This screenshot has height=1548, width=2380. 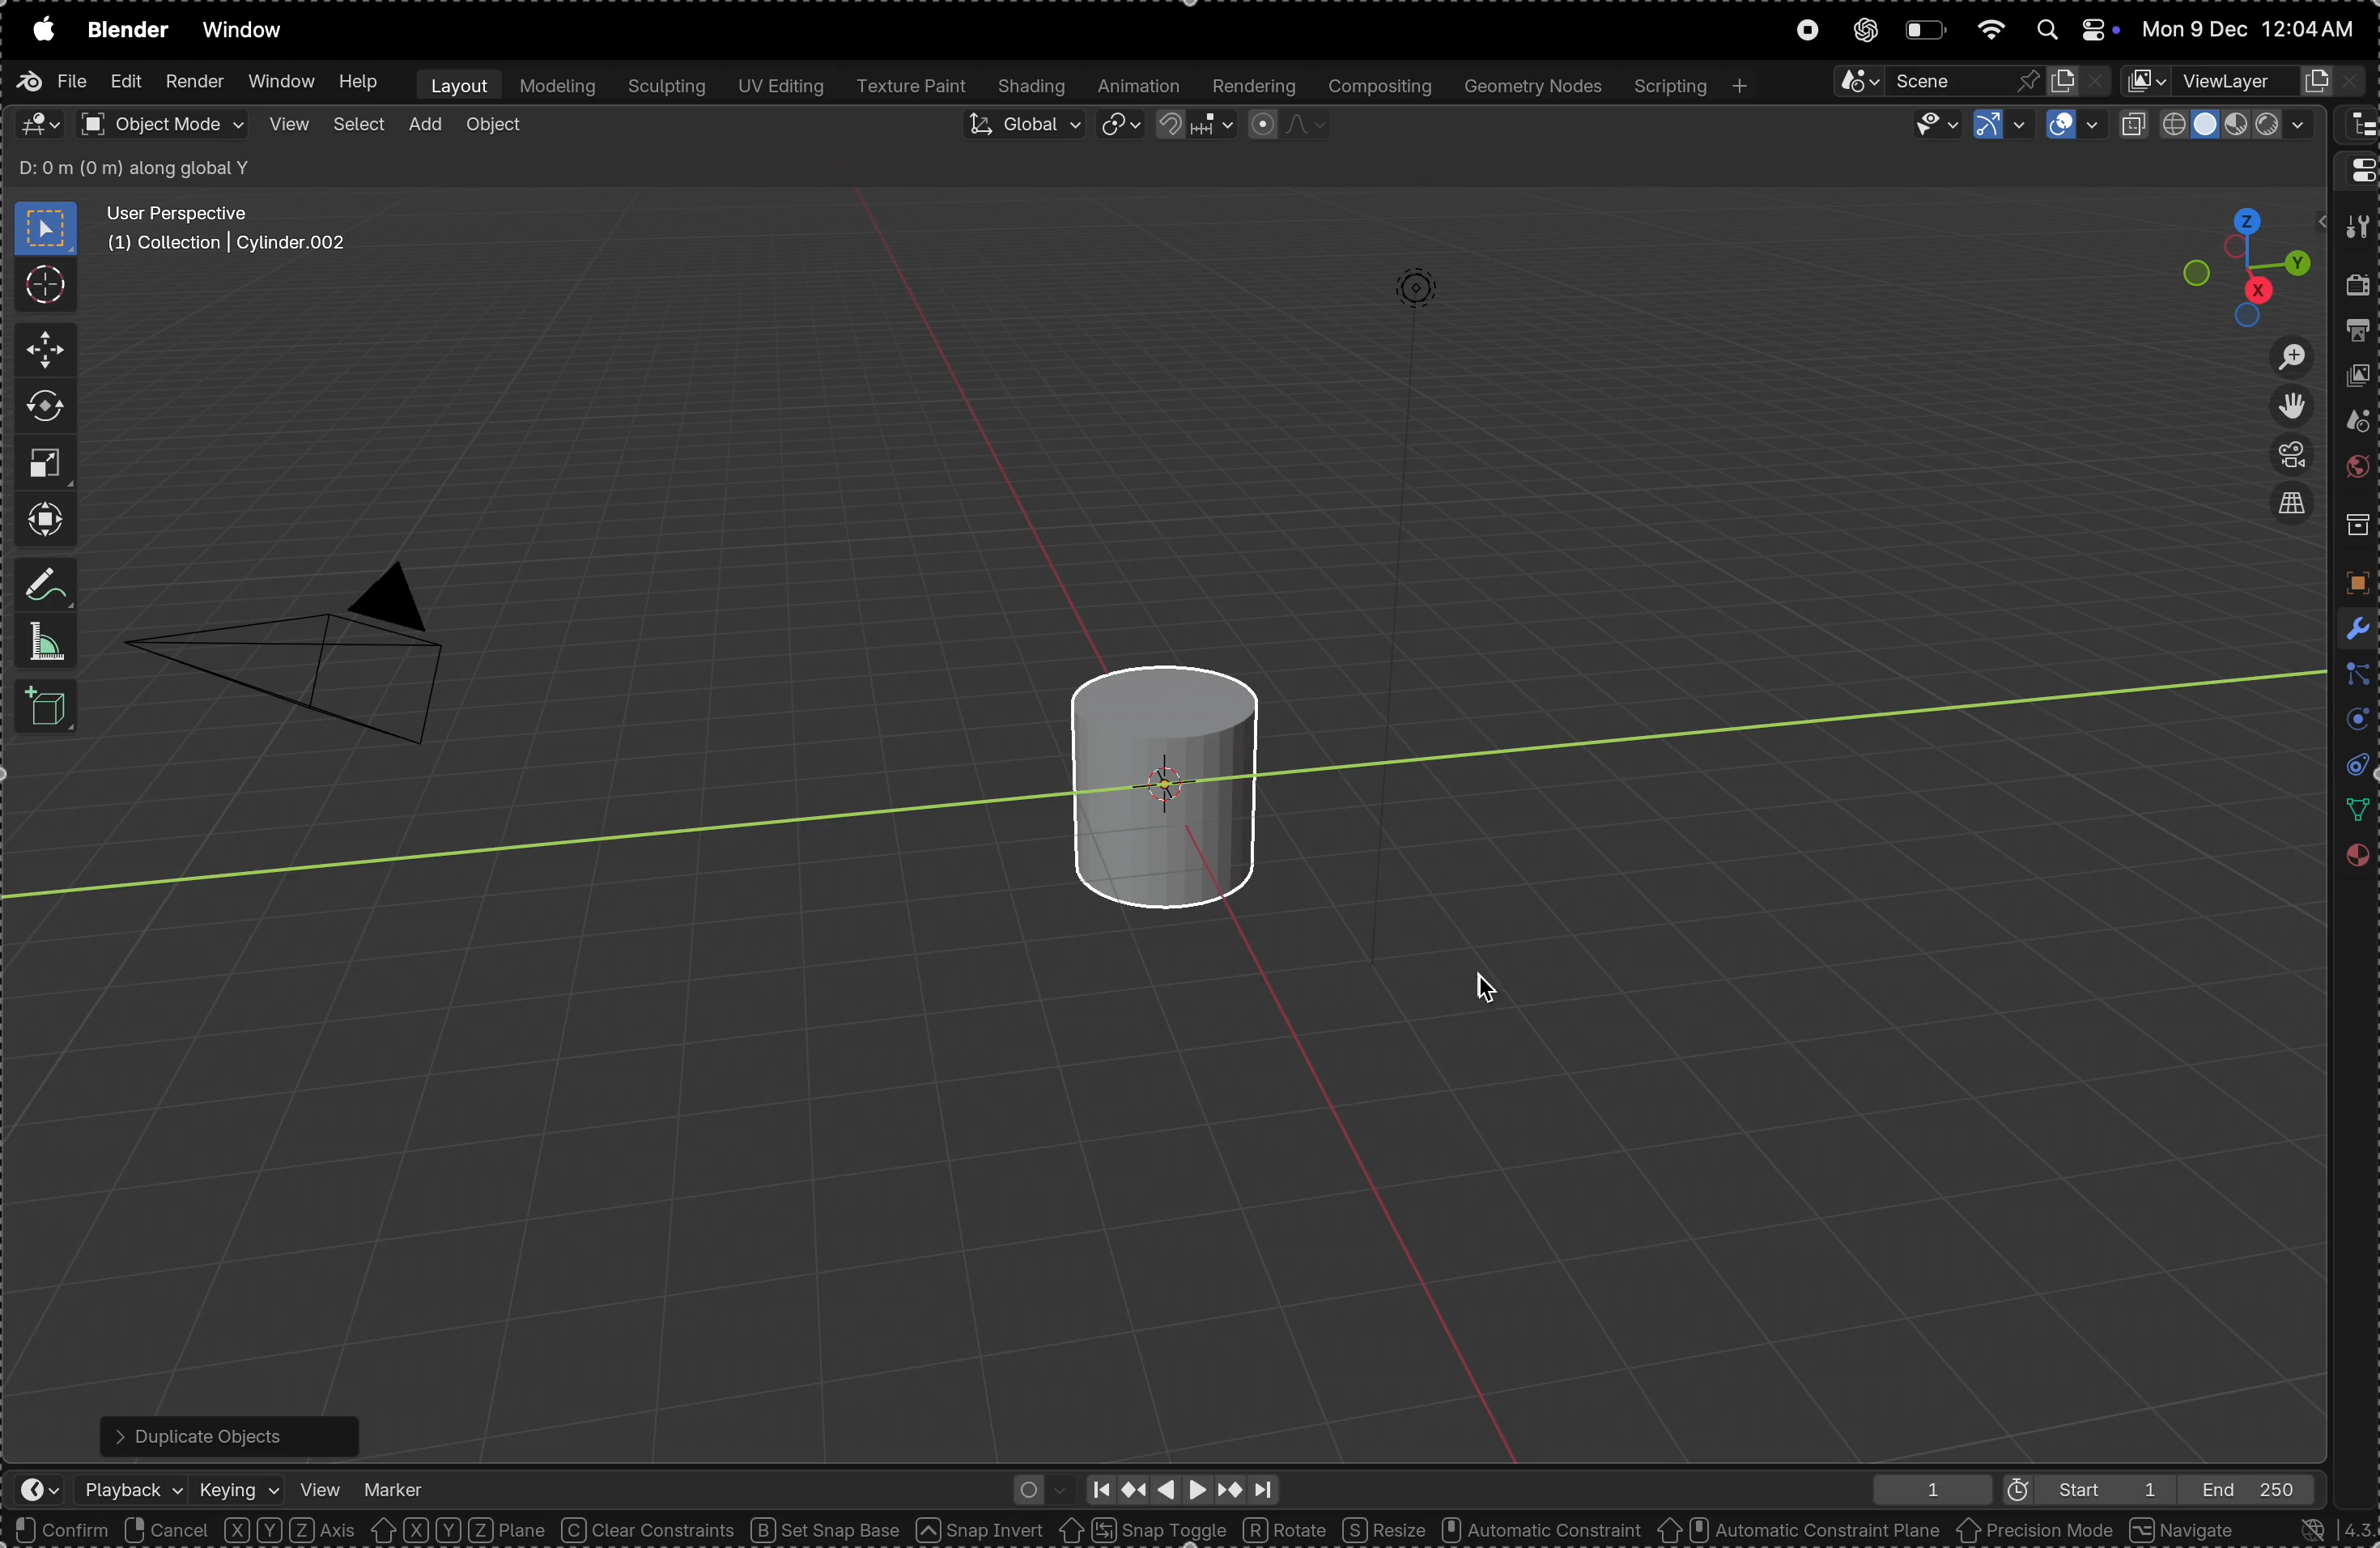 What do you see at coordinates (1180, 1486) in the screenshot?
I see `playback controls` at bounding box center [1180, 1486].